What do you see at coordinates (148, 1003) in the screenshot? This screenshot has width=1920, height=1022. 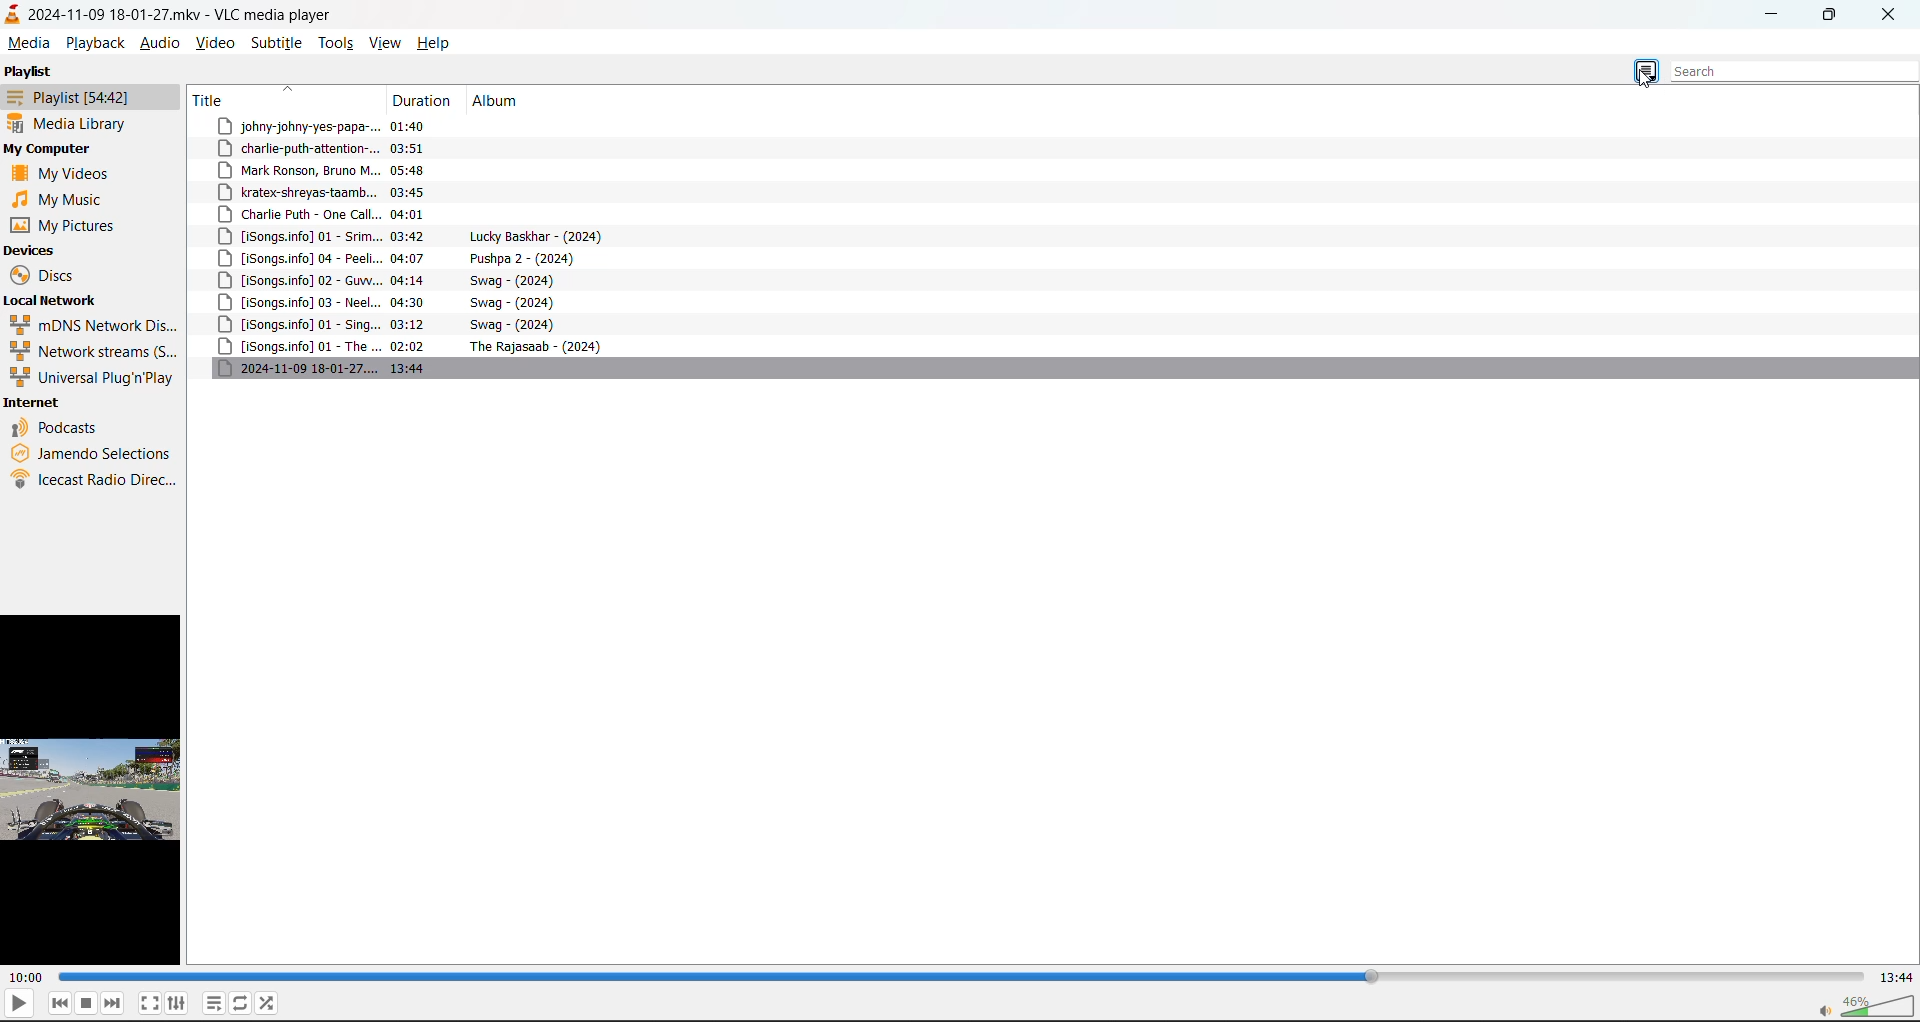 I see `fullscreen` at bounding box center [148, 1003].